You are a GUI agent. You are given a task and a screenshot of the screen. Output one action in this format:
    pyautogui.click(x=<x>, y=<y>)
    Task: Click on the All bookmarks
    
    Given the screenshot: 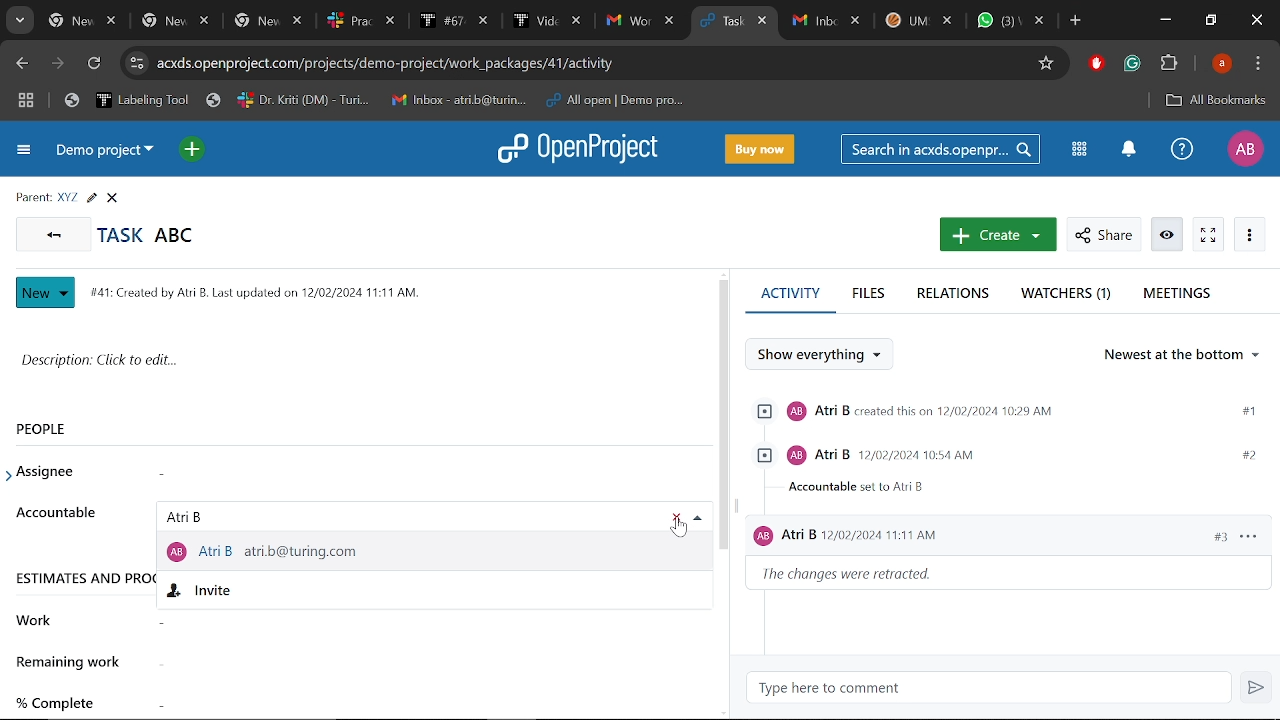 What is the action you would take?
    pyautogui.click(x=1212, y=100)
    